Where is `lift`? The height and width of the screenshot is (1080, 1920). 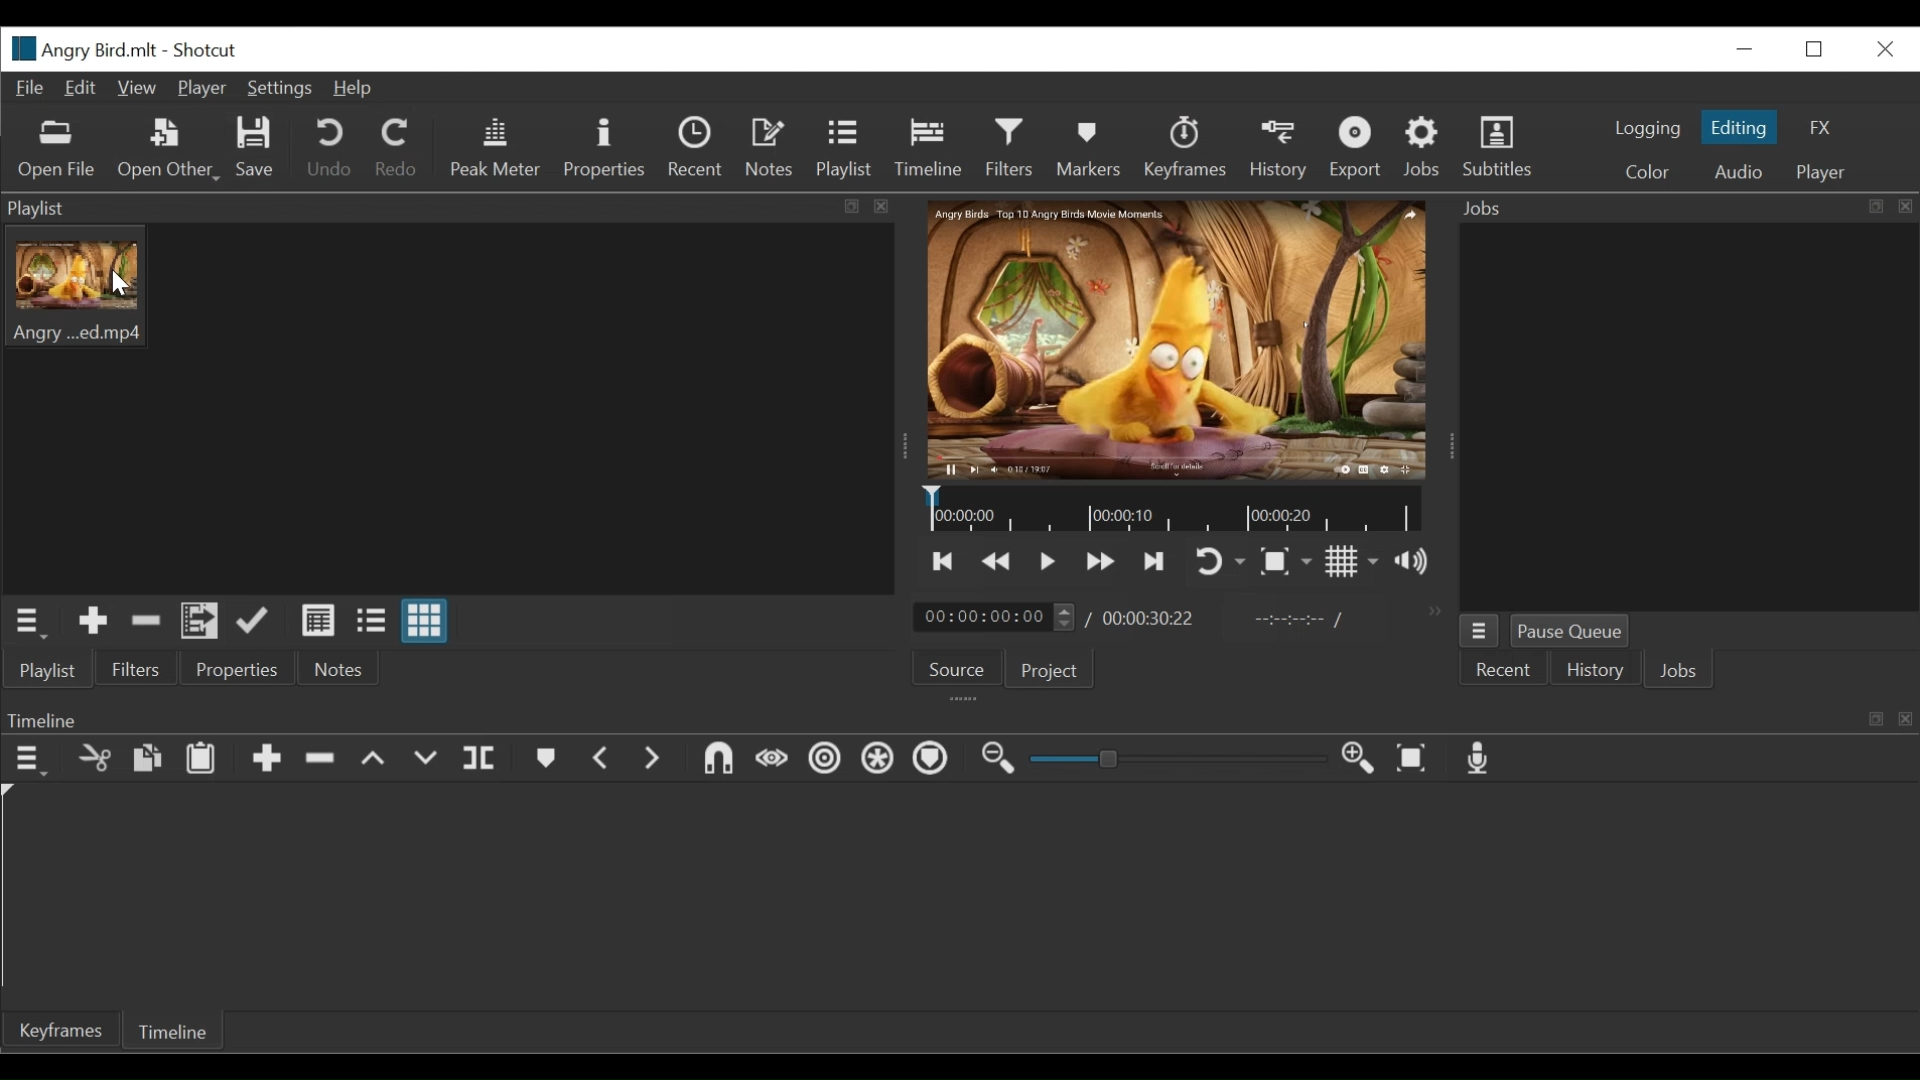 lift is located at coordinates (373, 760).